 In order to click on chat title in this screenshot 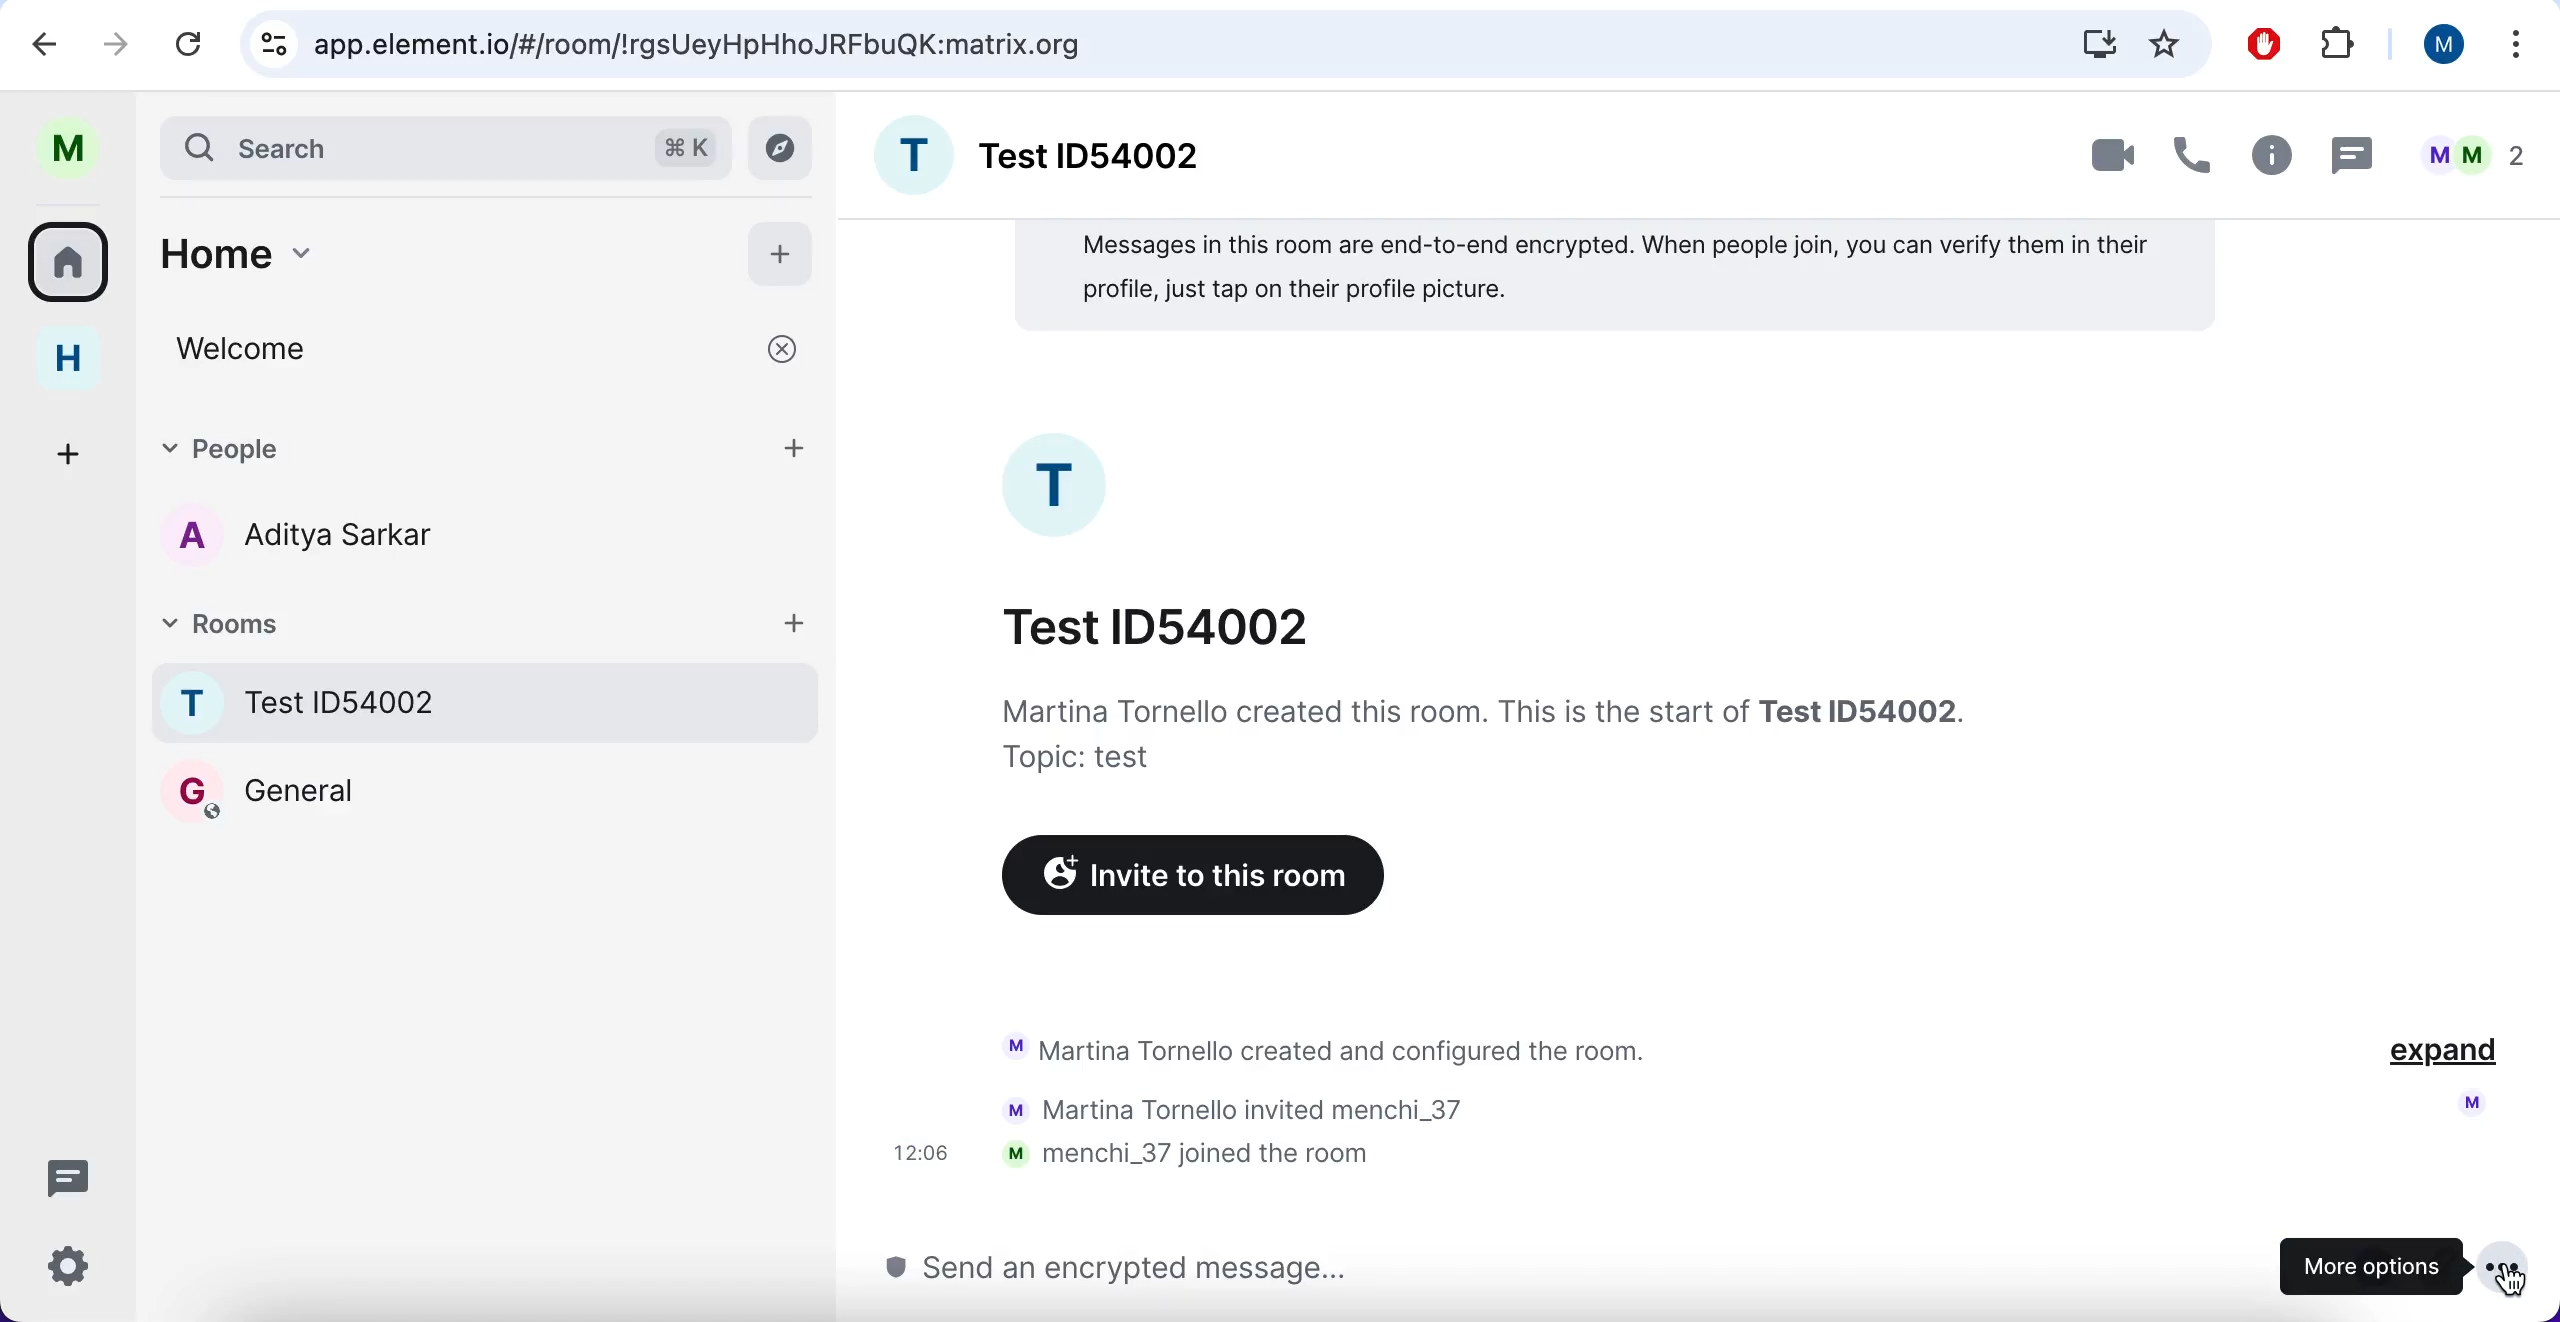, I will do `click(1160, 622)`.